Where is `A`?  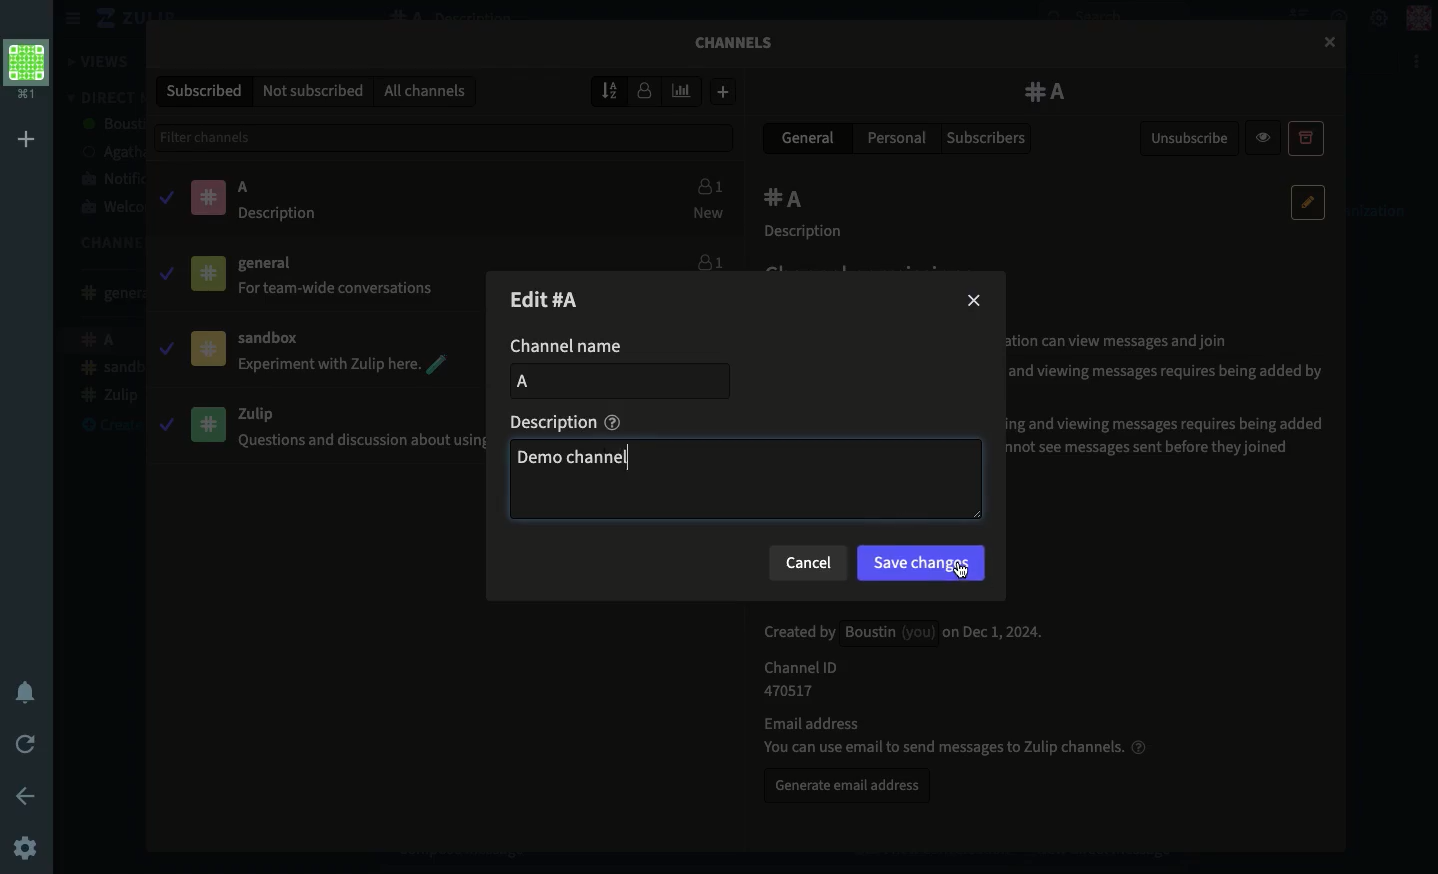
A is located at coordinates (255, 199).